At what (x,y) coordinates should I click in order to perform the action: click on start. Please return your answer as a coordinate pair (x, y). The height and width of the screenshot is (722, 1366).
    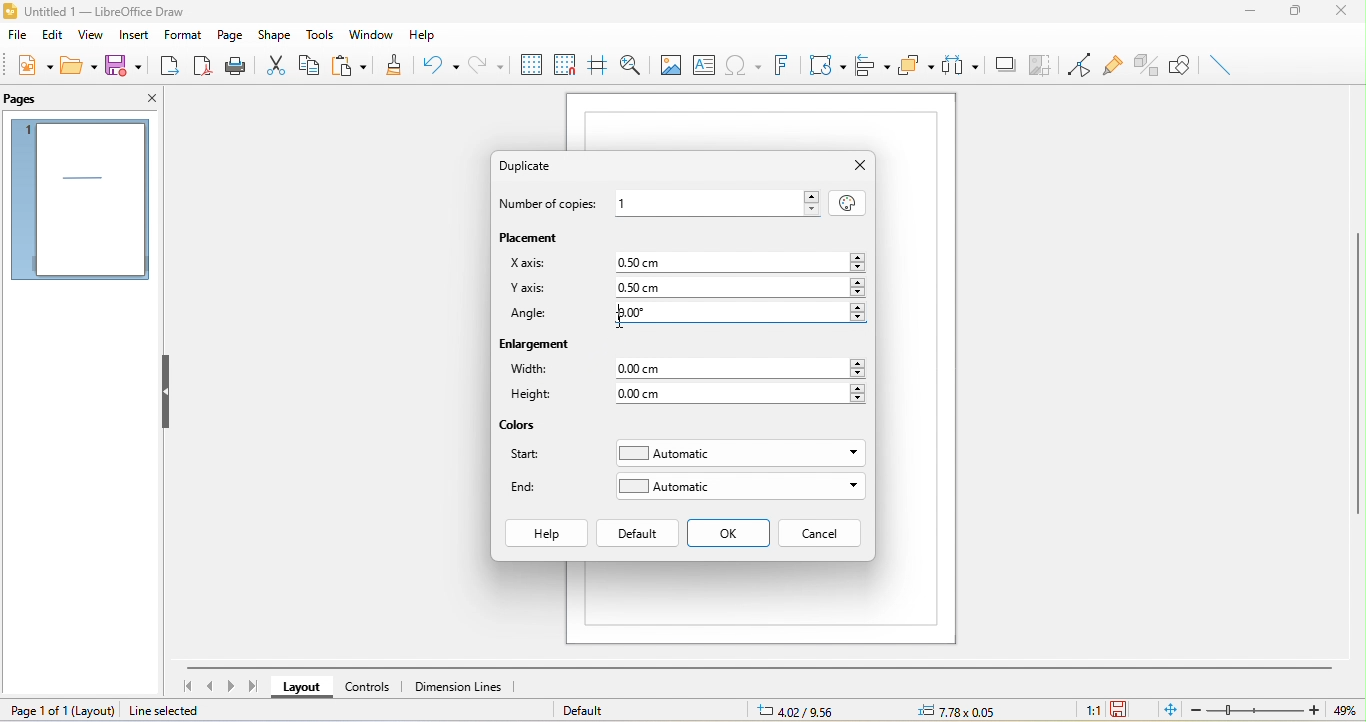
    Looking at the image, I should click on (532, 458).